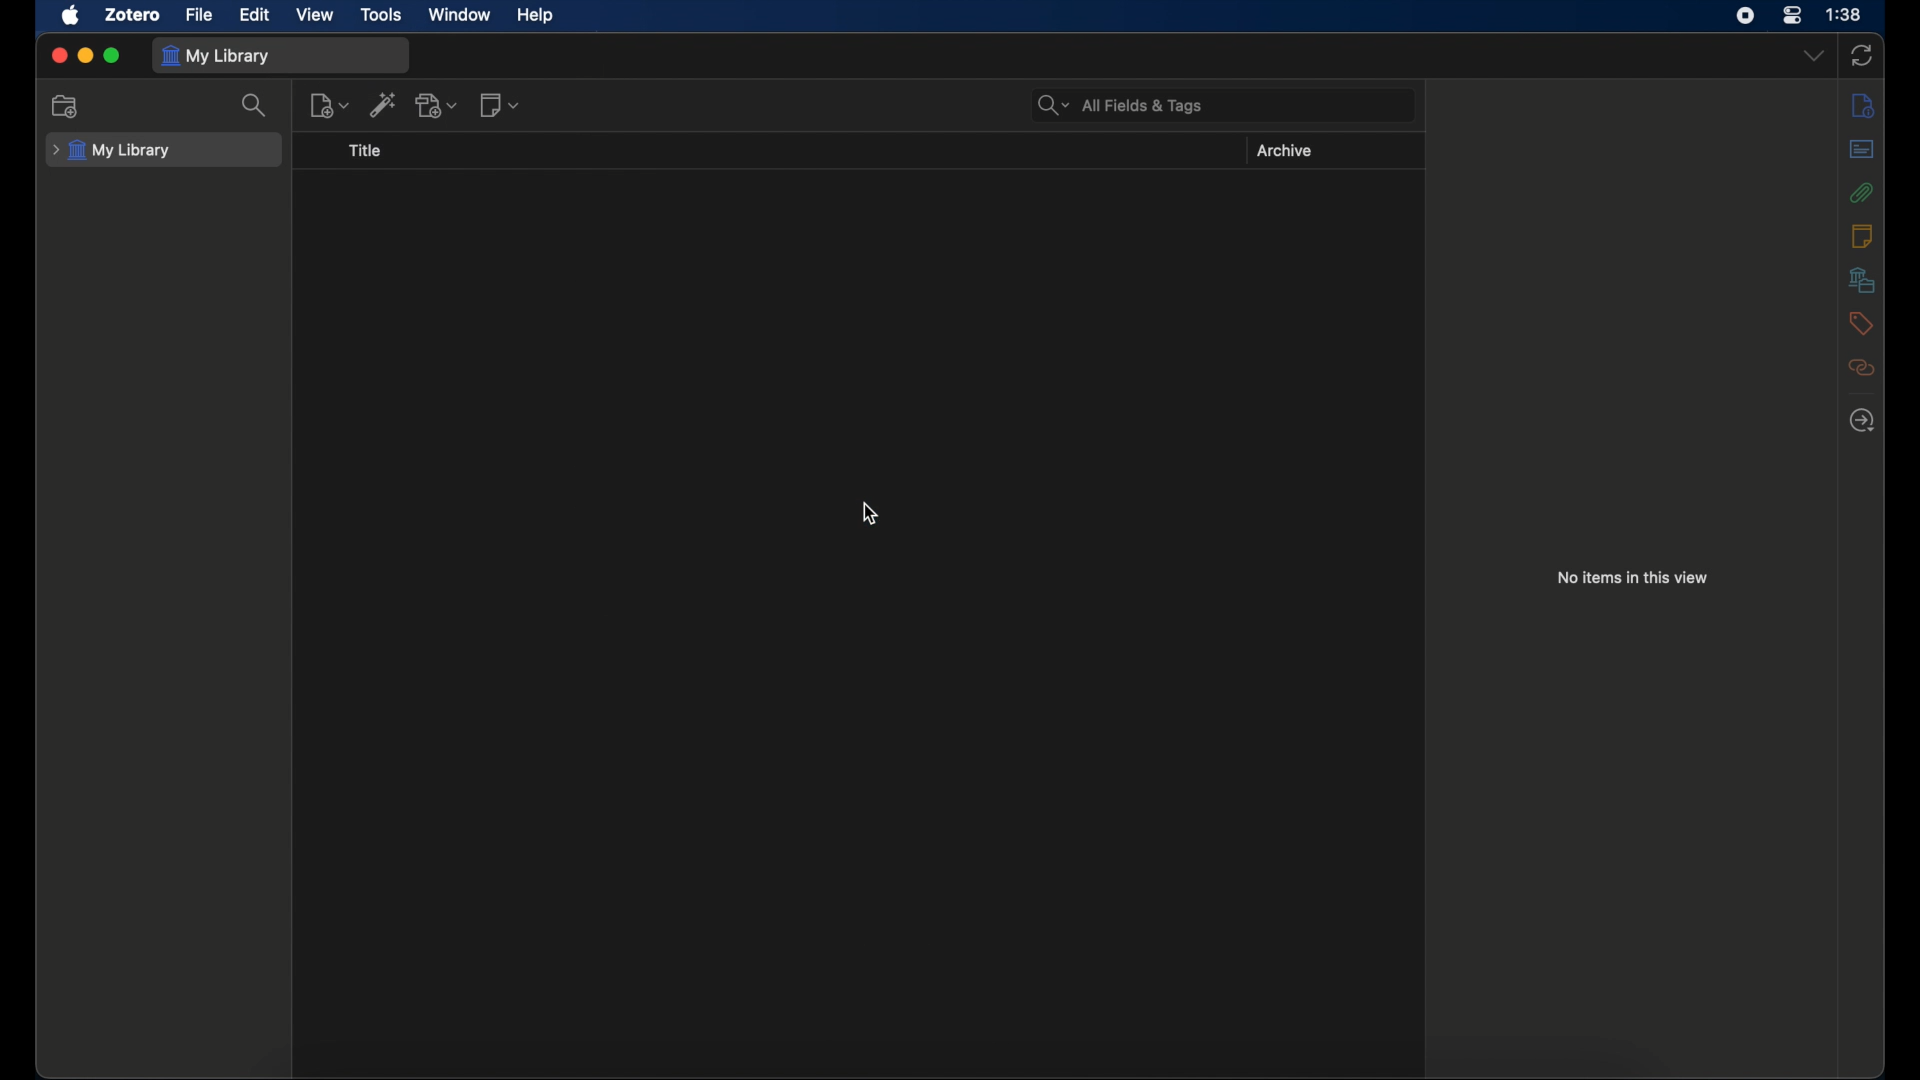  Describe the element at coordinates (1862, 279) in the screenshot. I see `library` at that location.